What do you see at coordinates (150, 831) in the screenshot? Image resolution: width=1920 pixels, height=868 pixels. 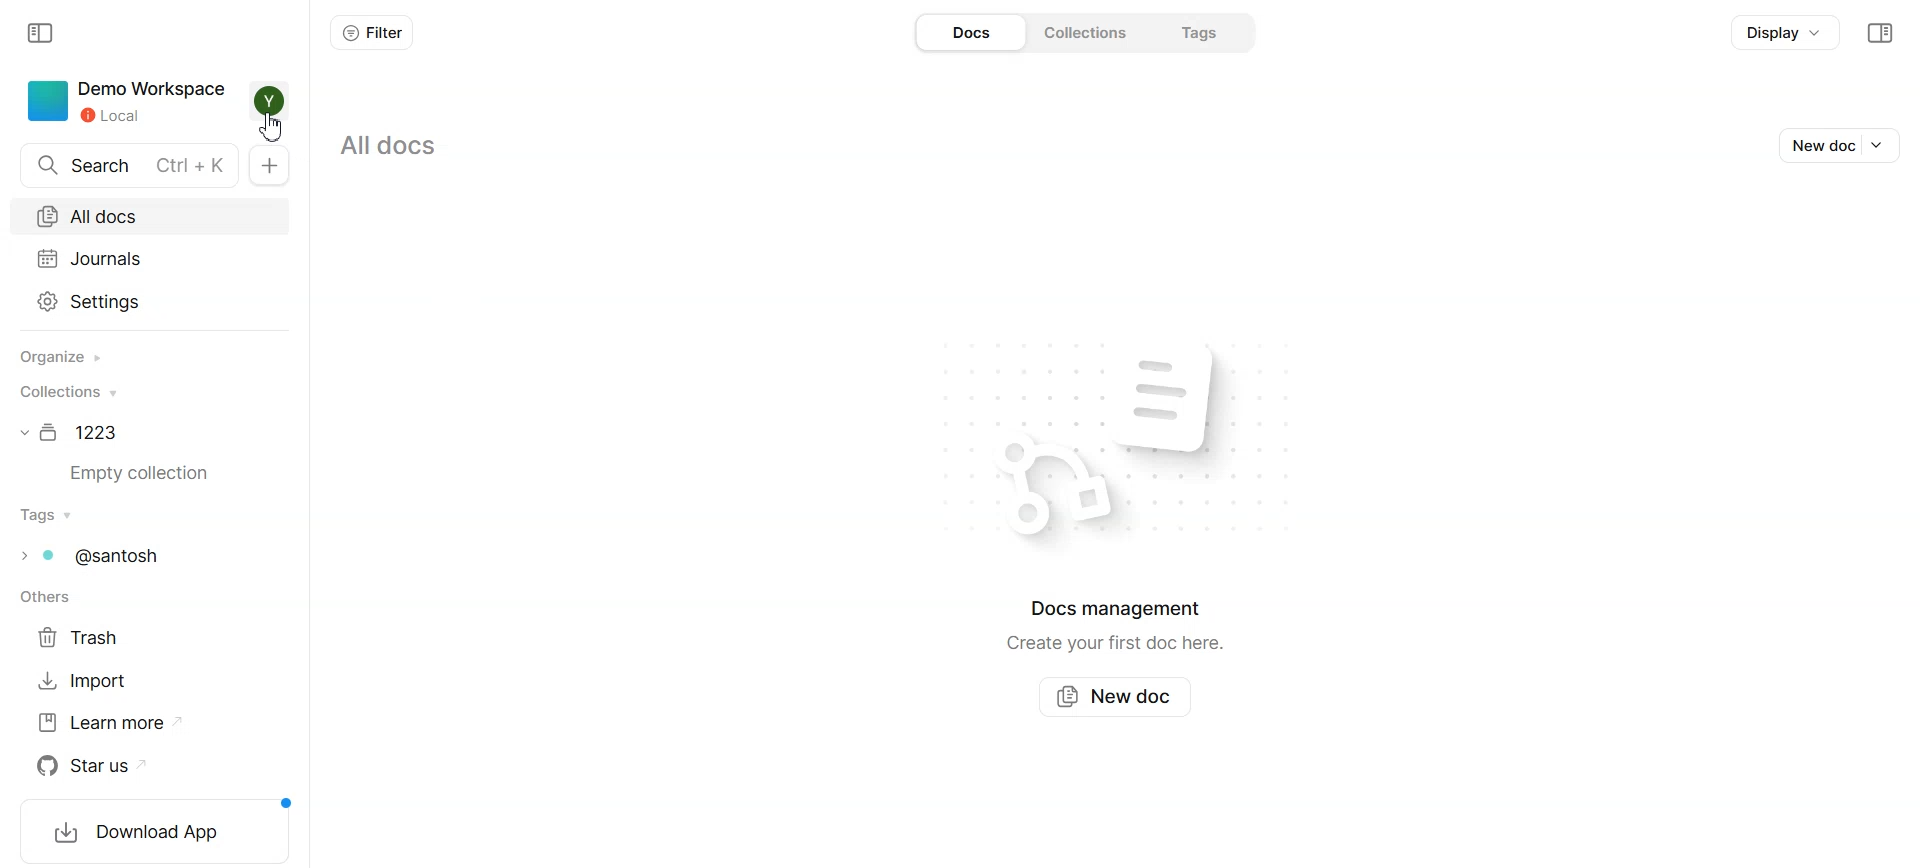 I see `Download App` at bounding box center [150, 831].